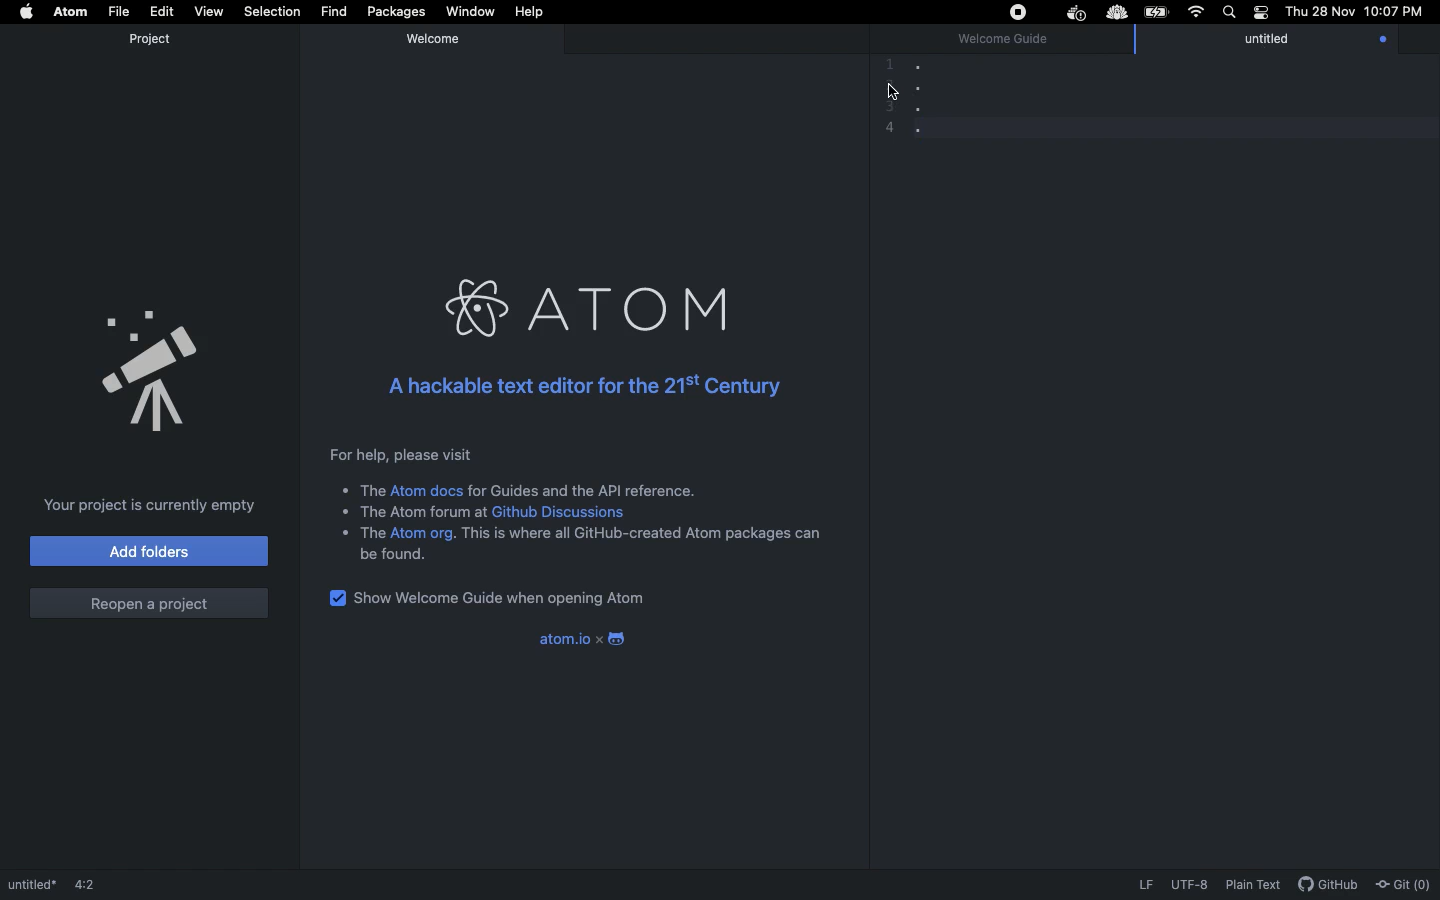  Describe the element at coordinates (117, 11) in the screenshot. I see `File` at that location.